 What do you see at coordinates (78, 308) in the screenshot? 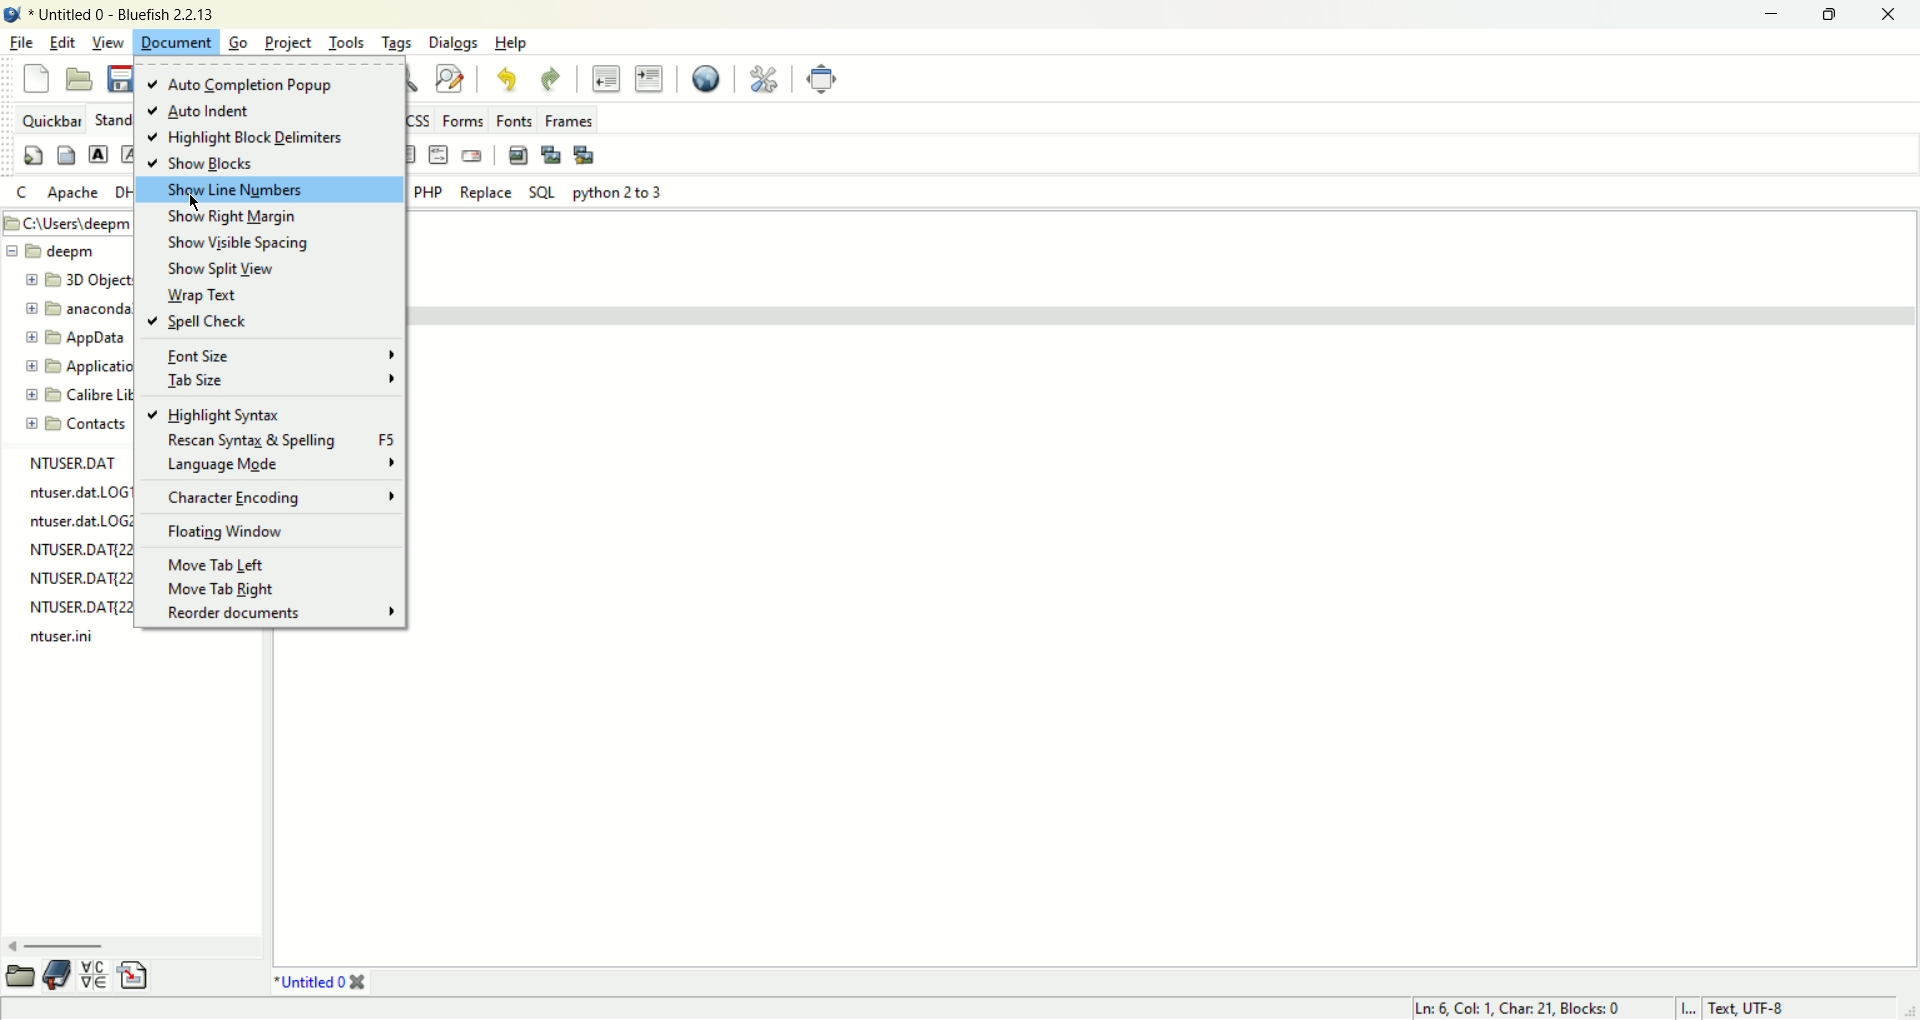
I see `anaconda` at bounding box center [78, 308].